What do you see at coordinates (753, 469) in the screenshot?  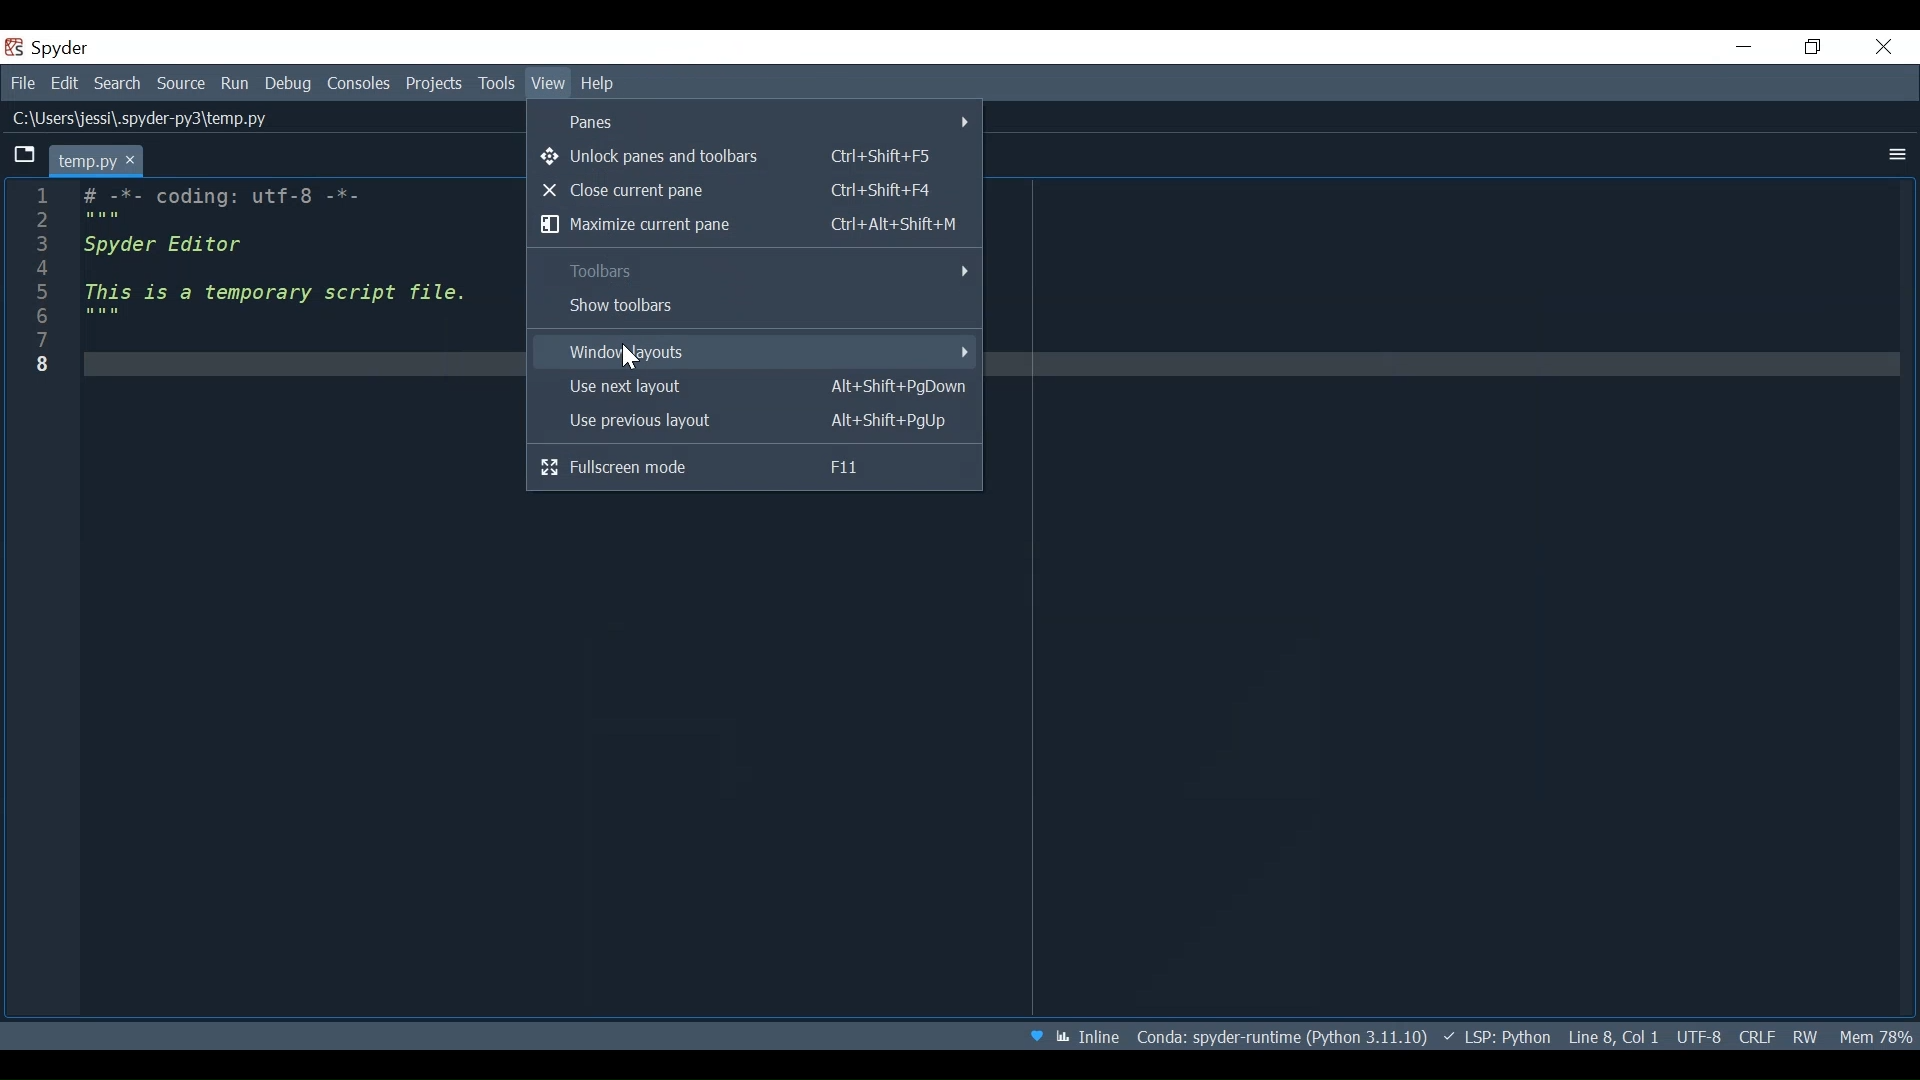 I see `Fullscreen mode` at bounding box center [753, 469].